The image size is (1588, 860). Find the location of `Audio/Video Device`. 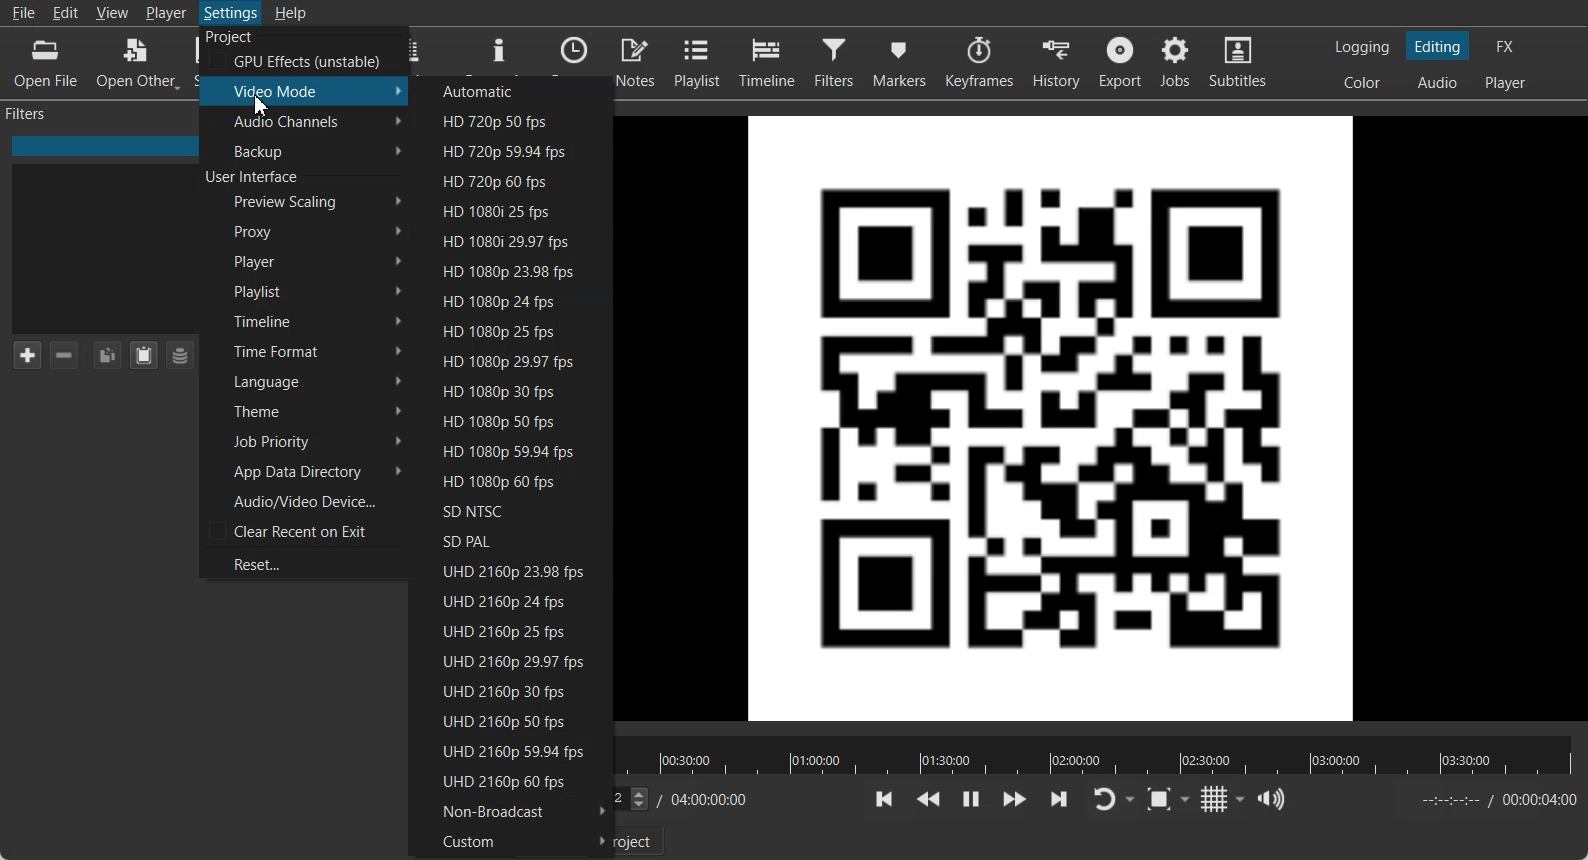

Audio/Video Device is located at coordinates (303, 500).